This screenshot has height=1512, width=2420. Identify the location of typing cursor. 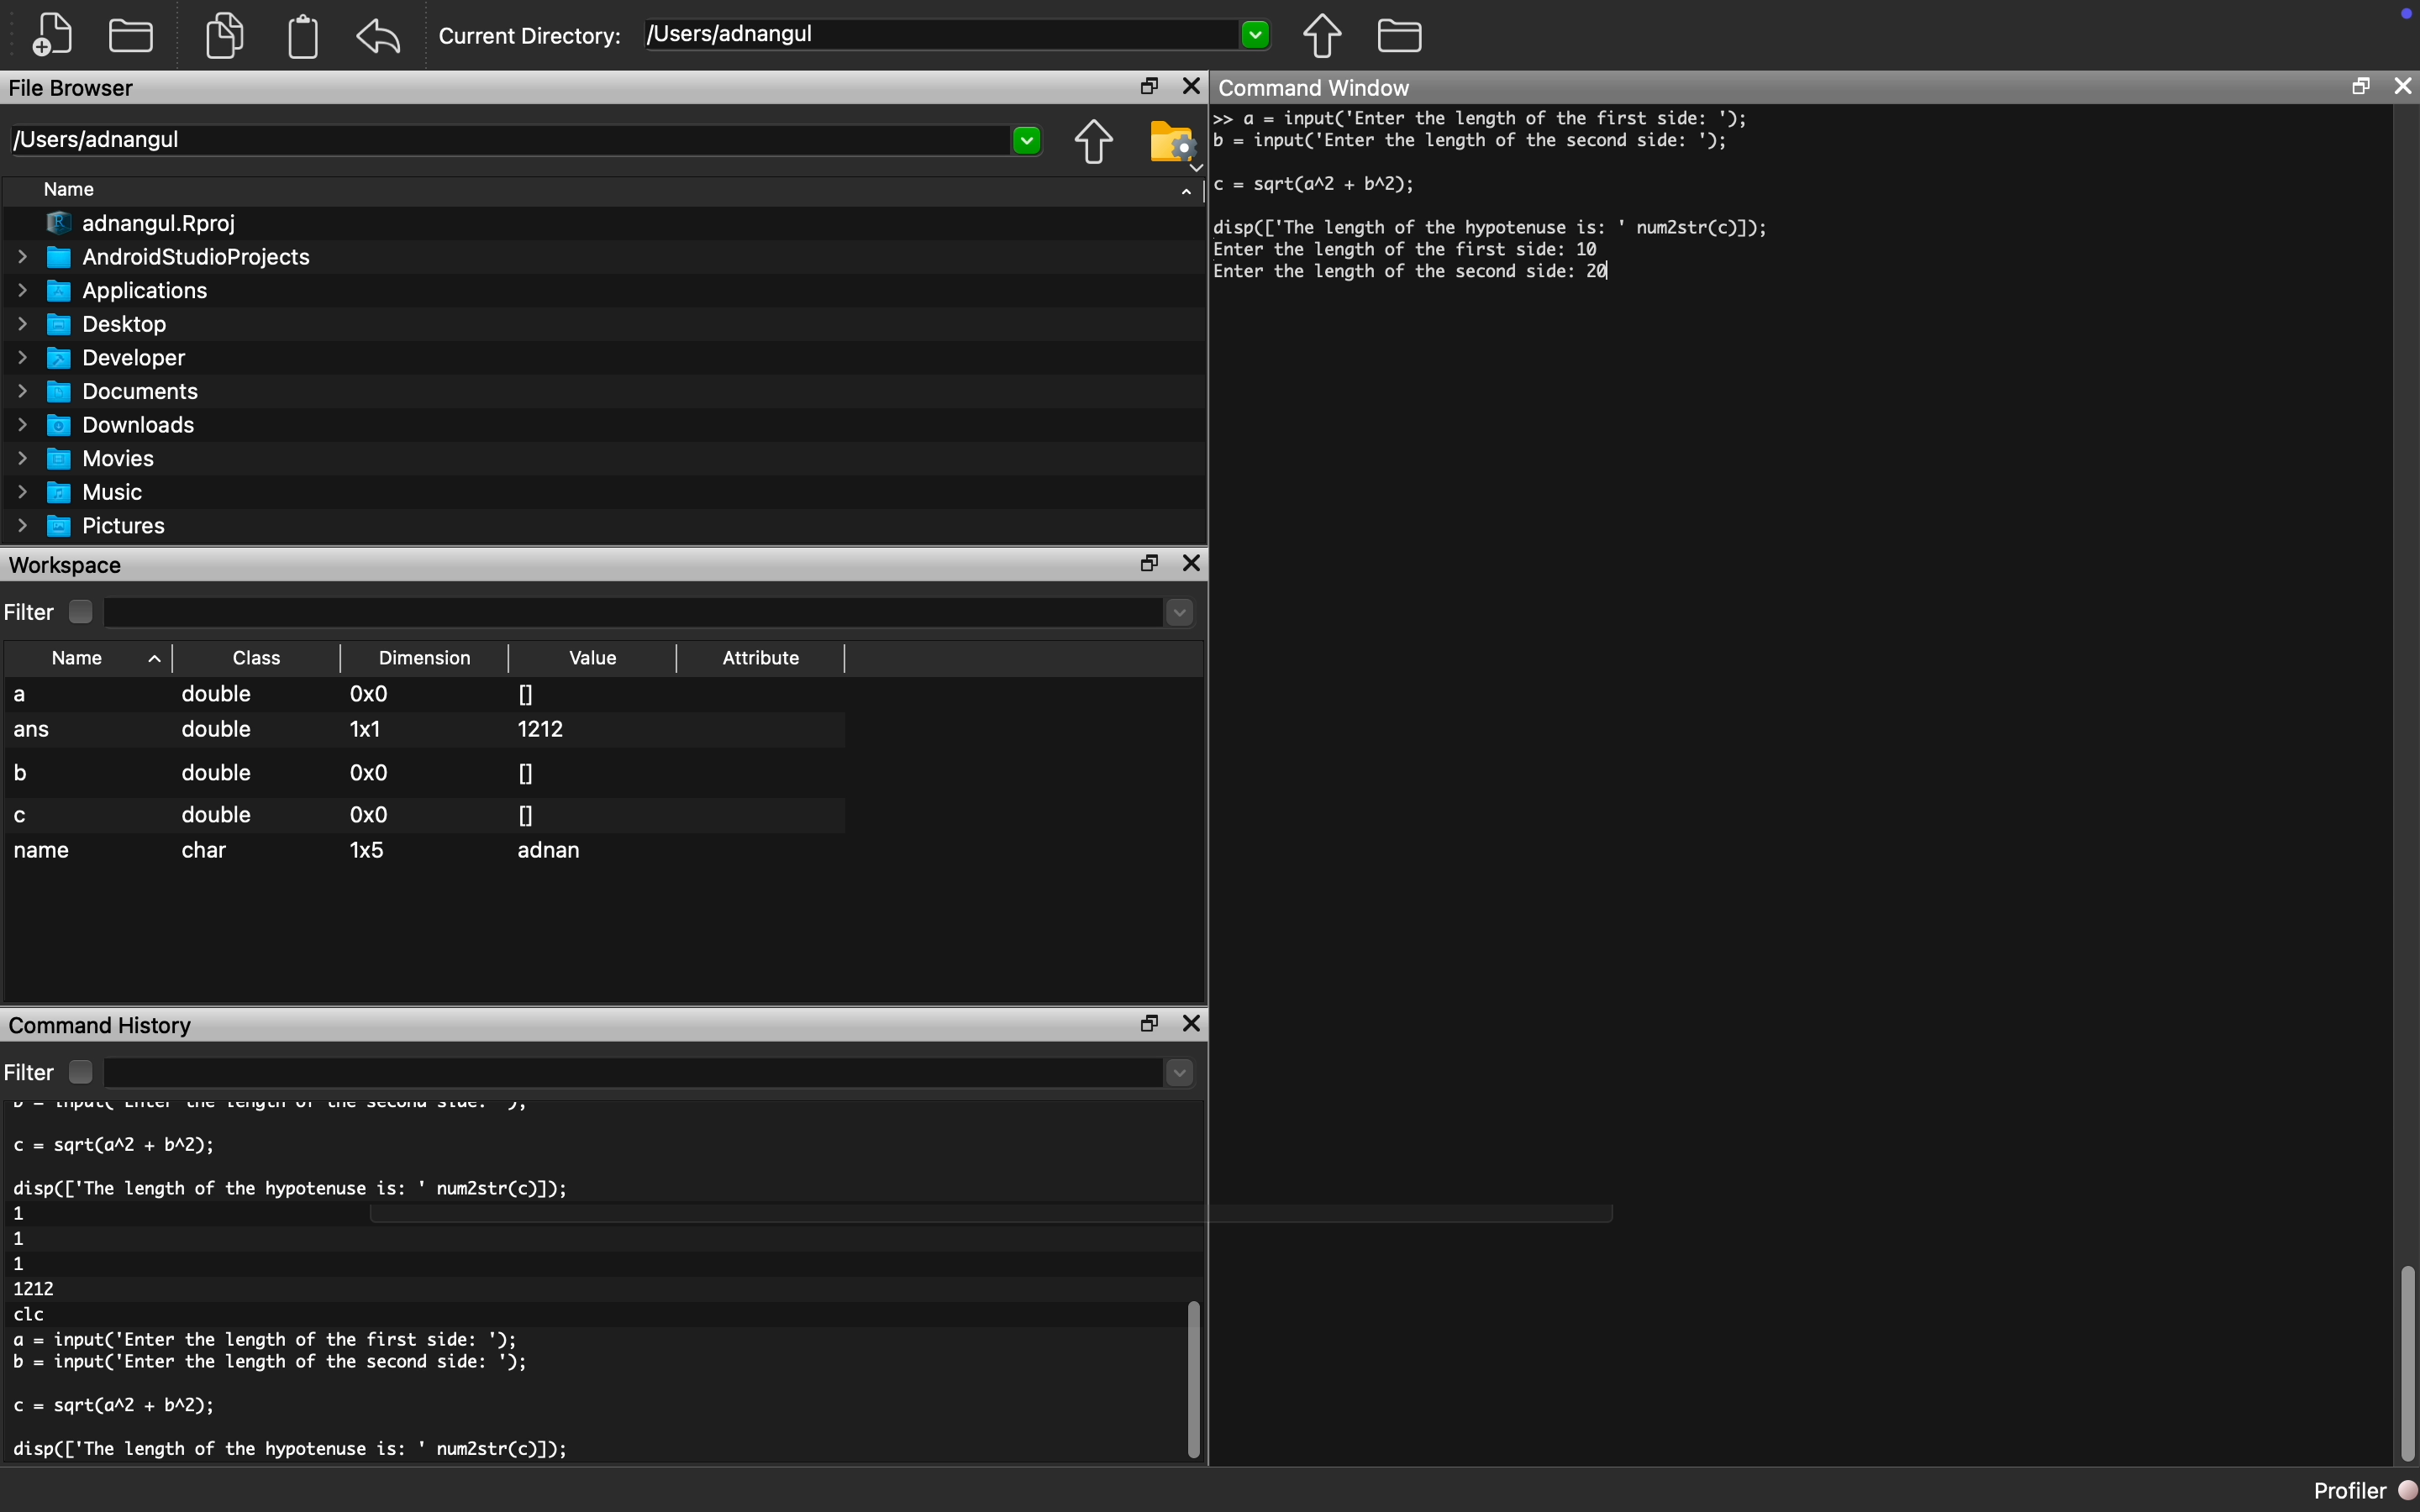
(1594, 276).